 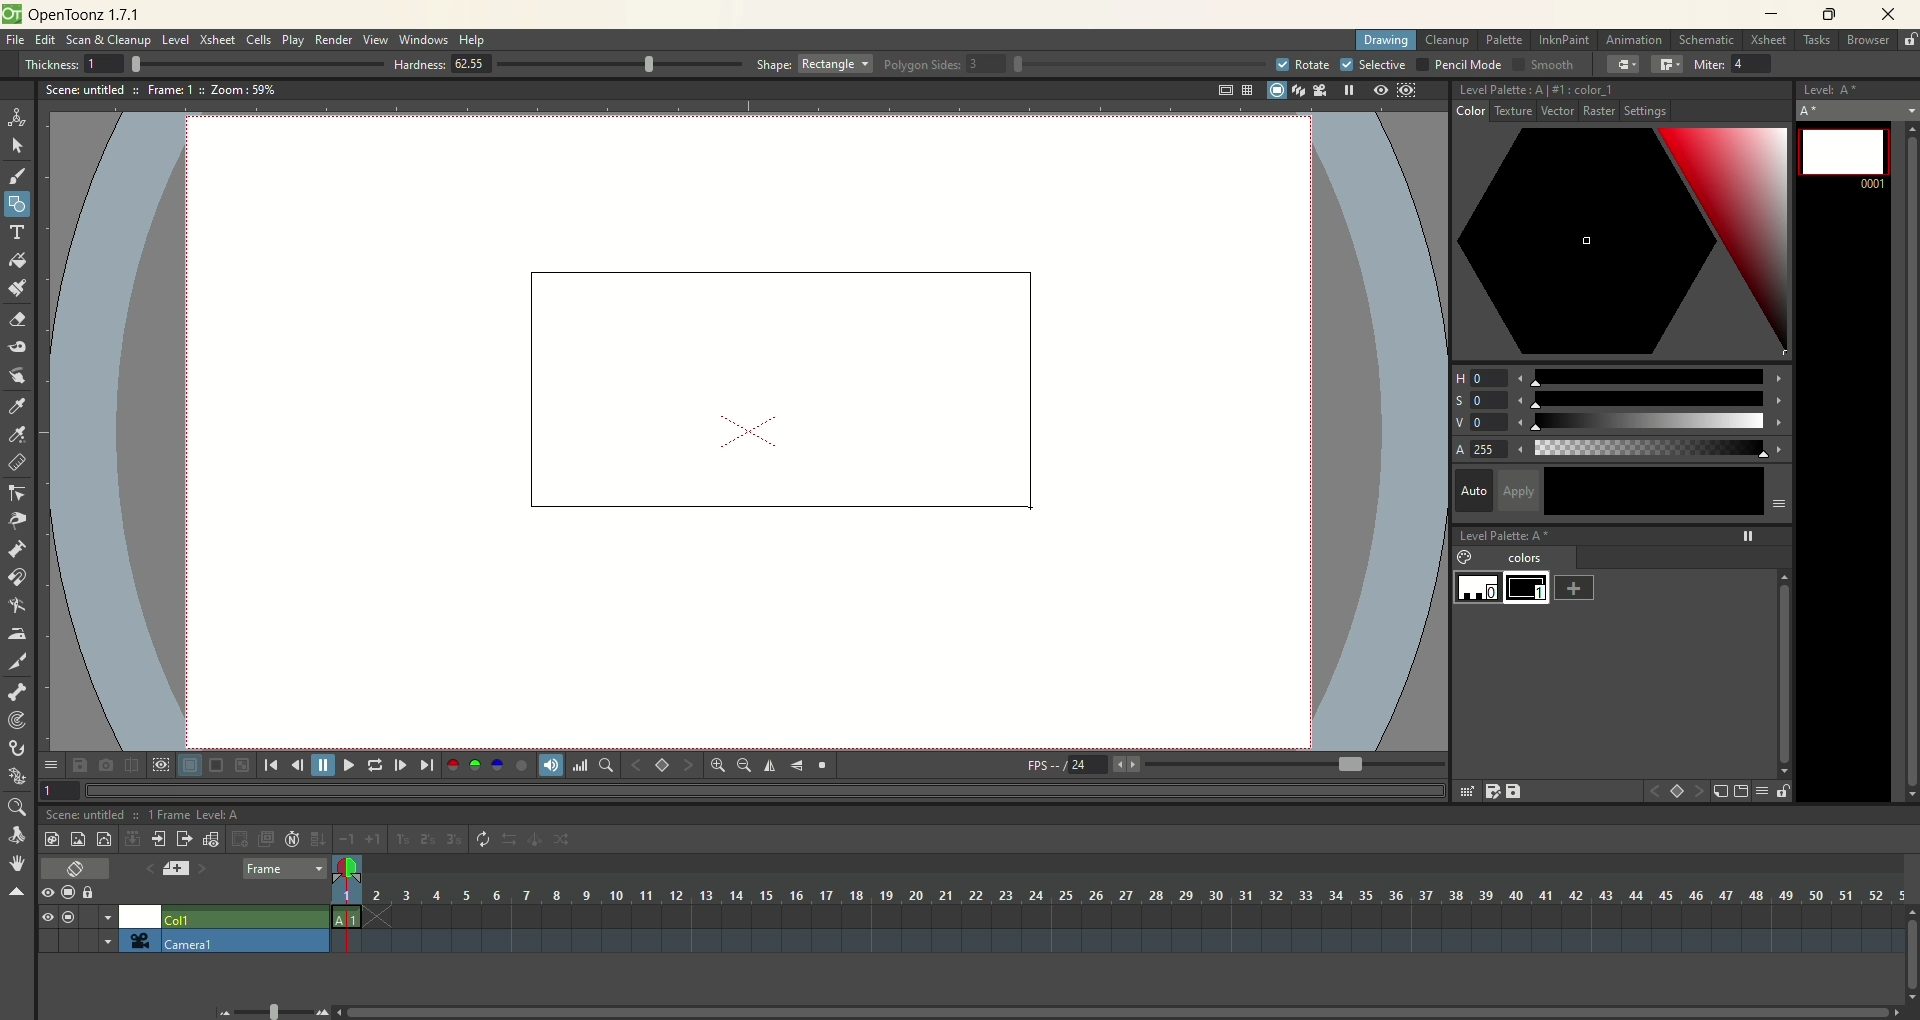 What do you see at coordinates (189, 766) in the screenshot?
I see `white background` at bounding box center [189, 766].